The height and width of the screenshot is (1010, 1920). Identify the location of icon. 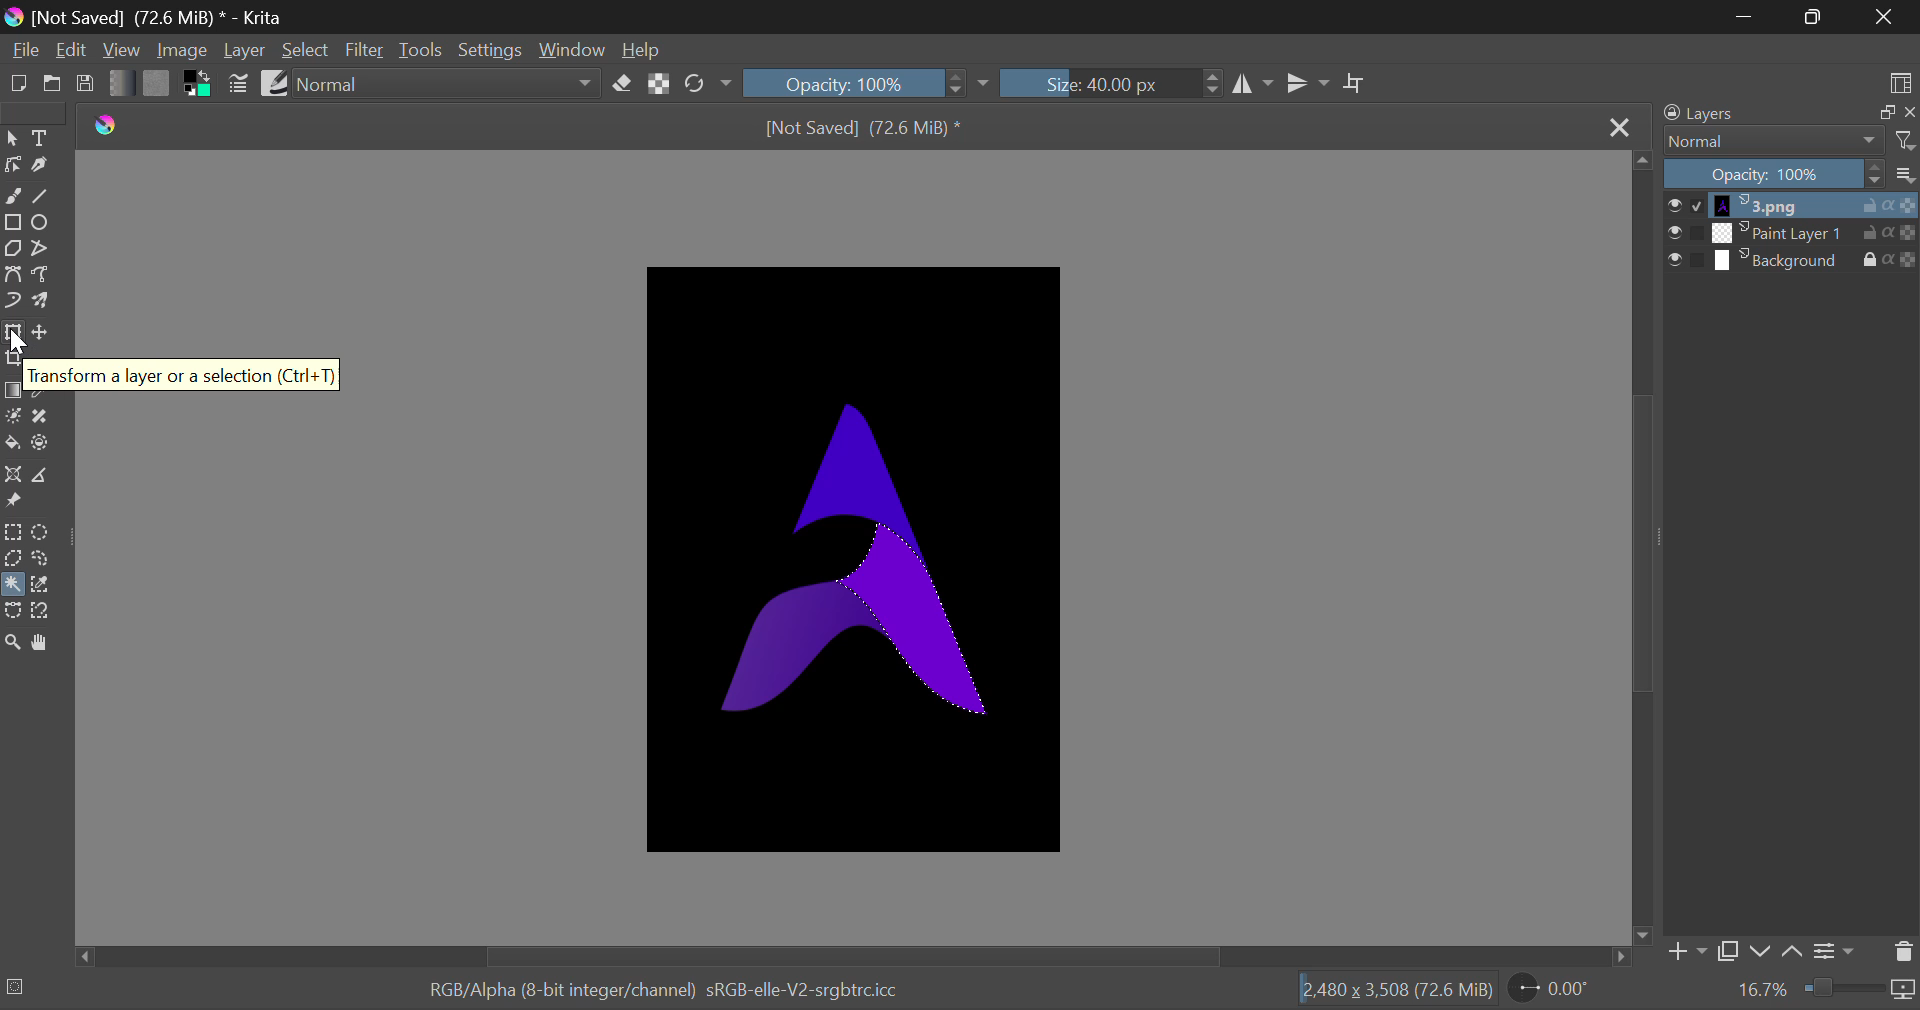
(1904, 989).